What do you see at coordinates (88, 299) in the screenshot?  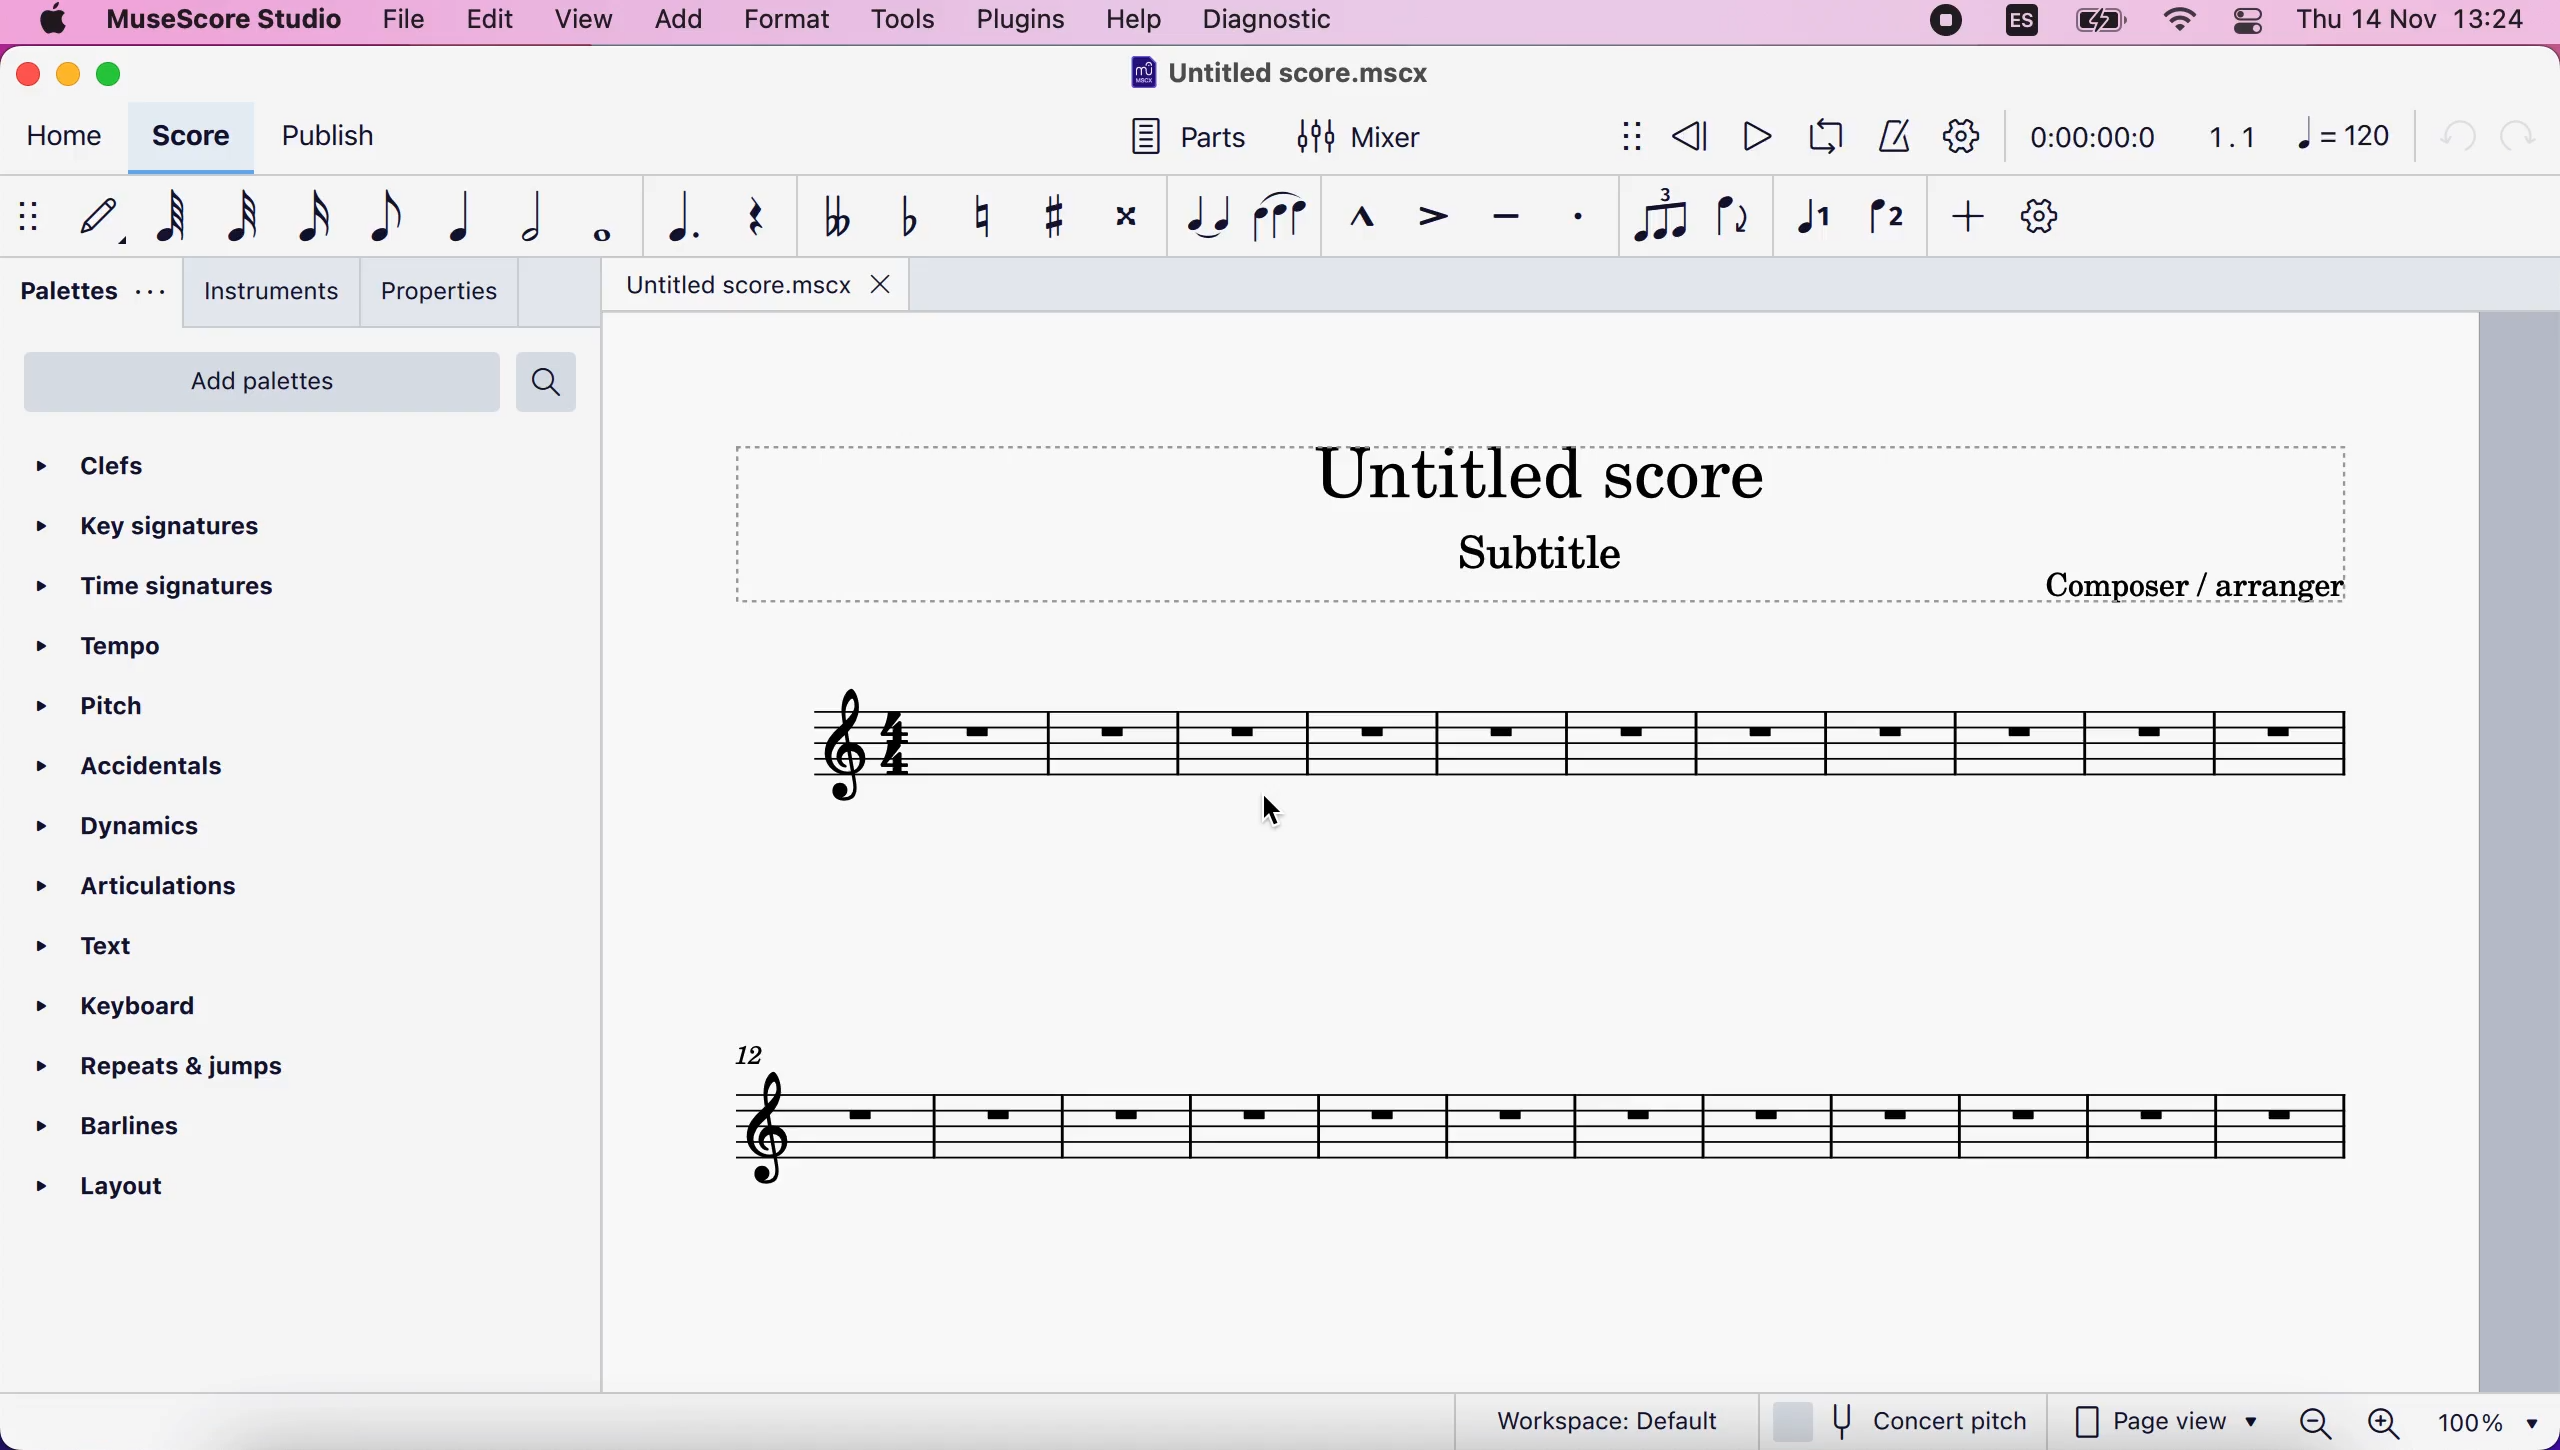 I see `palettes` at bounding box center [88, 299].